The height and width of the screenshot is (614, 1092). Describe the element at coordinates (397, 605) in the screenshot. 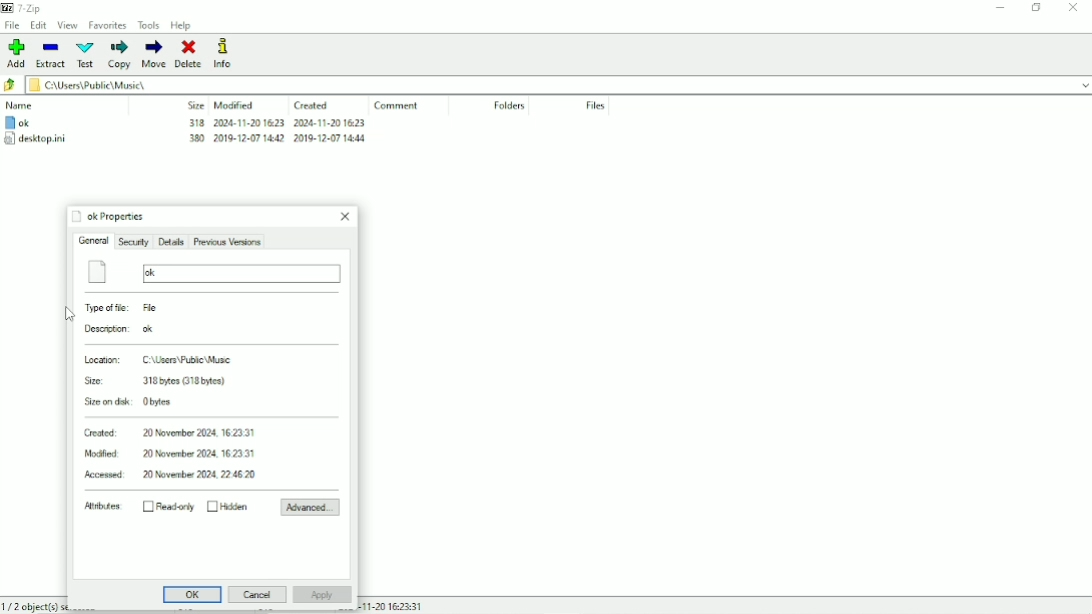

I see `Date and Time` at that location.